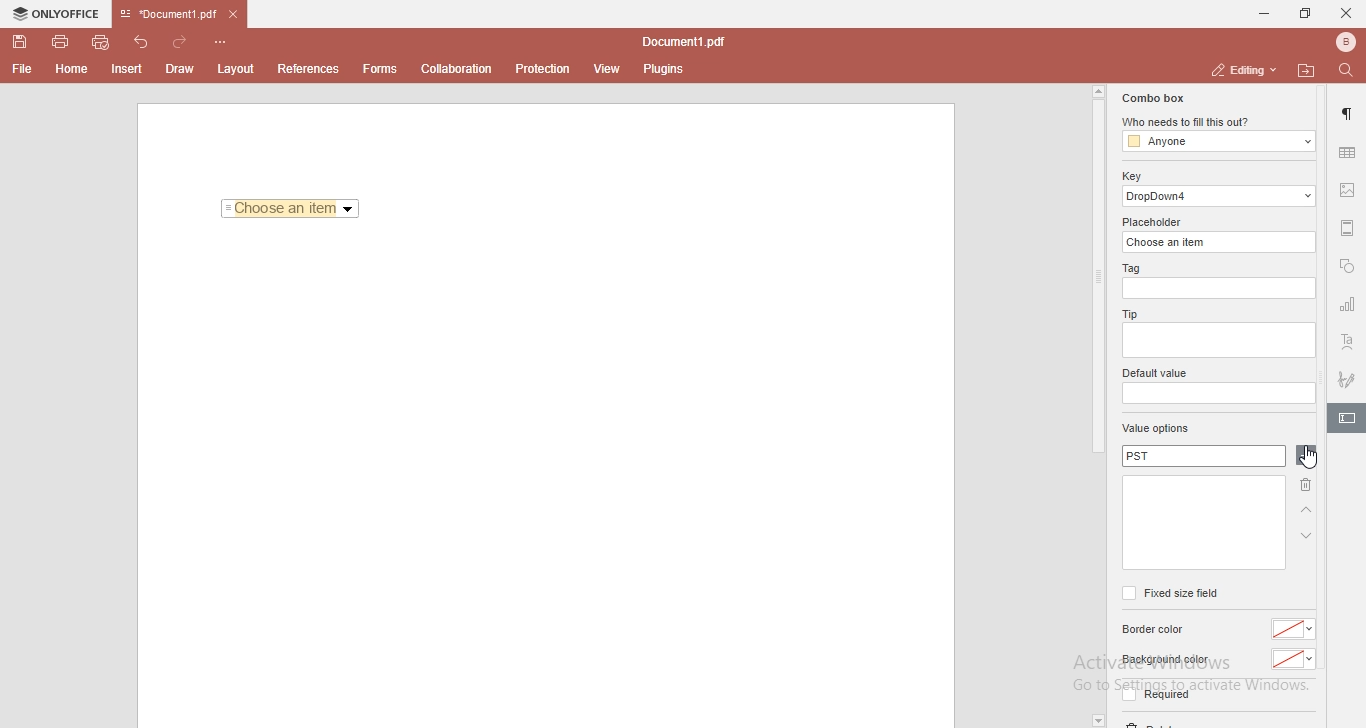 The image size is (1366, 728). Describe the element at coordinates (1308, 460) in the screenshot. I see `cursor` at that location.